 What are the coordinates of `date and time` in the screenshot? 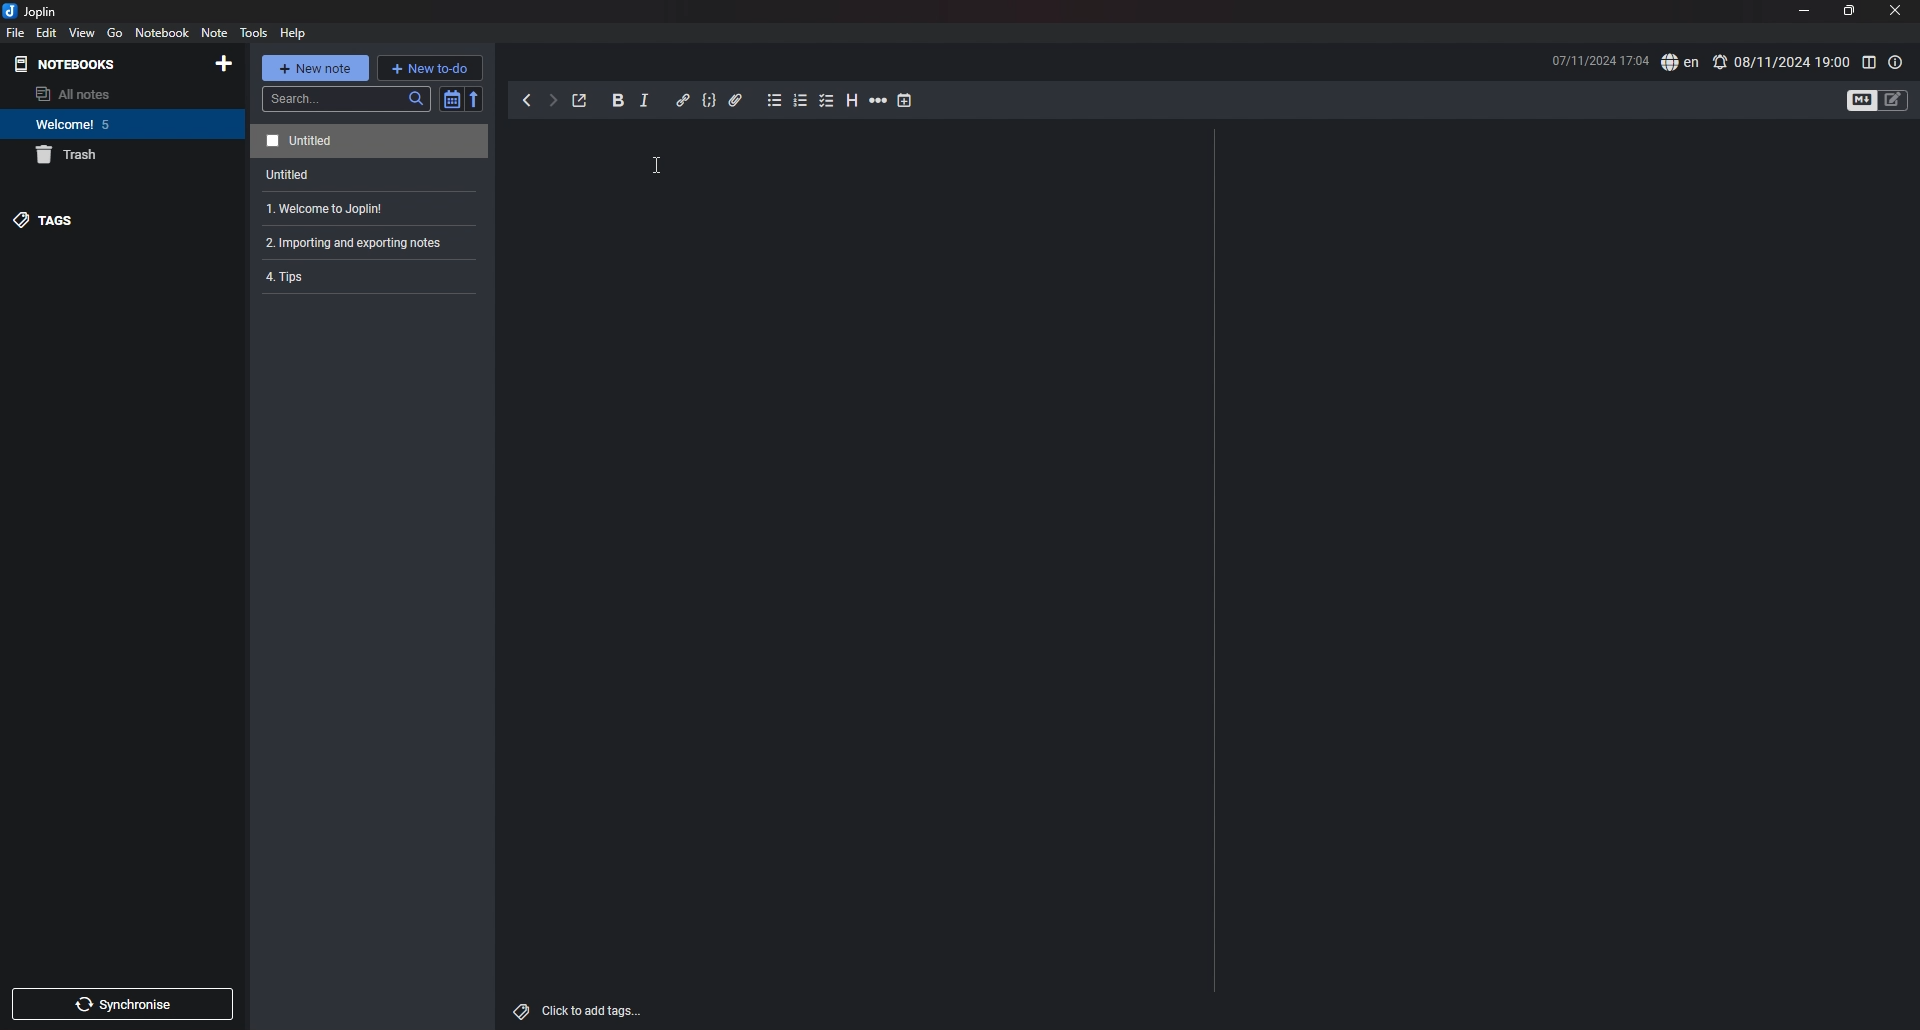 It's located at (1588, 59).